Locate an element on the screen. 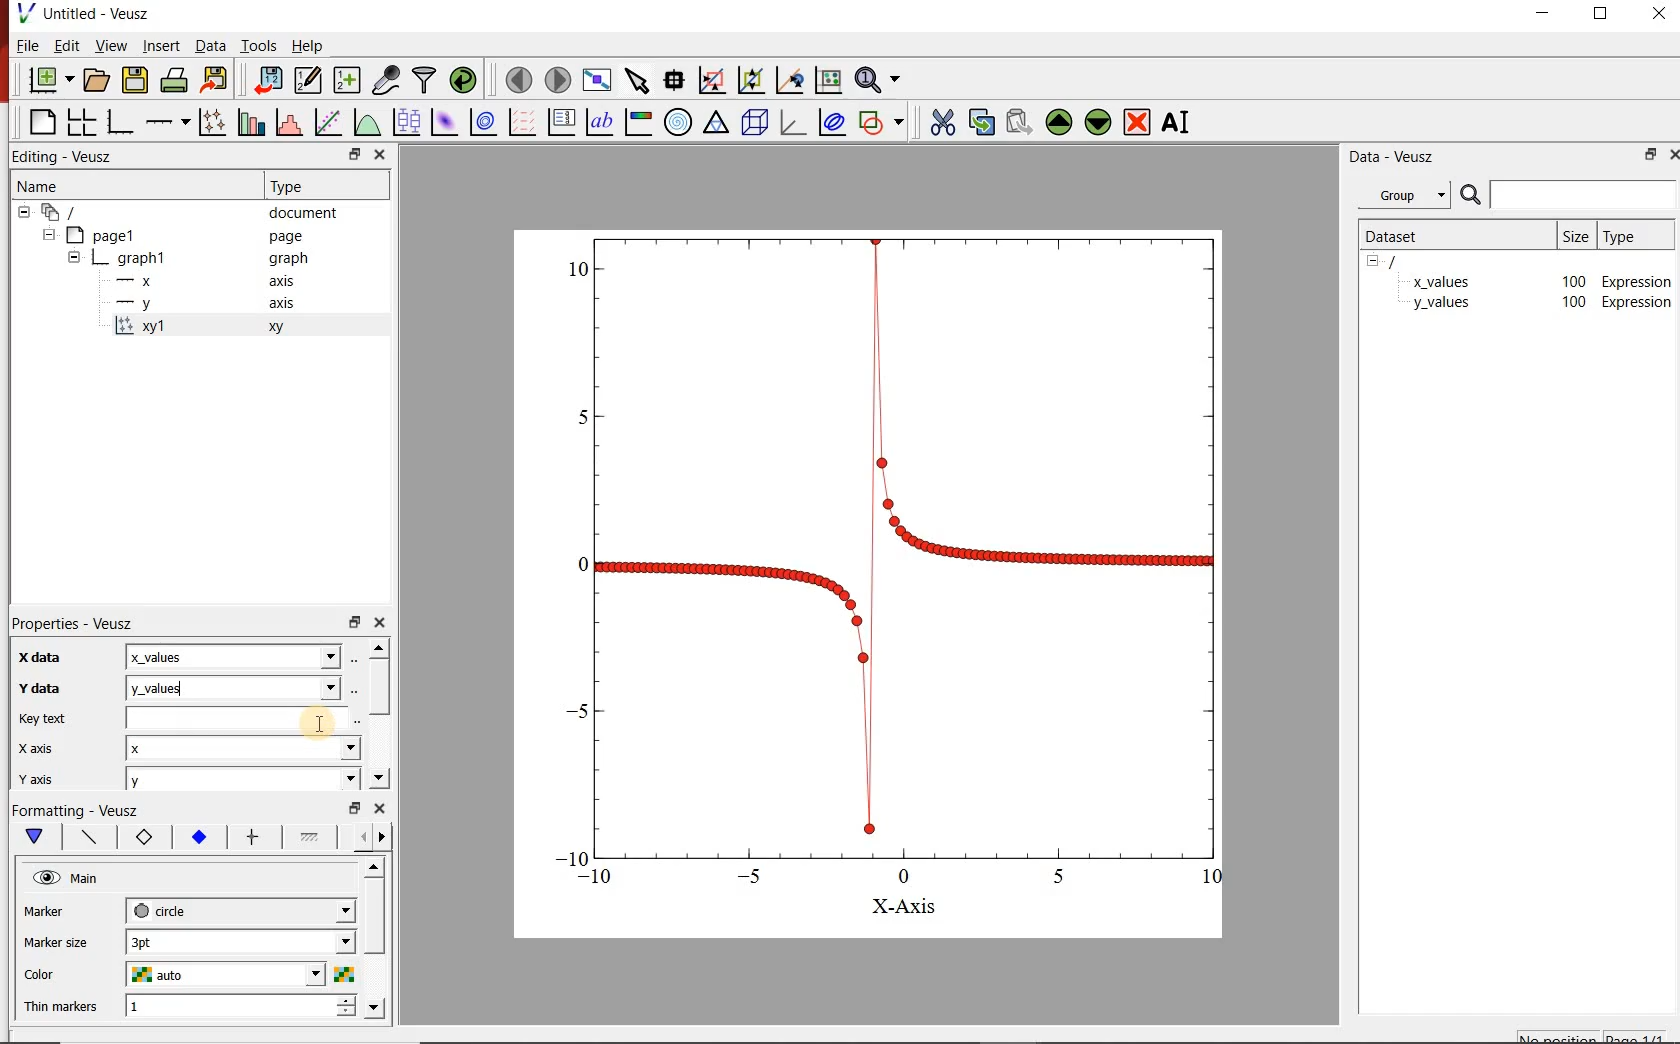 The width and height of the screenshot is (1680, 1044). X-Axis is located at coordinates (903, 907).